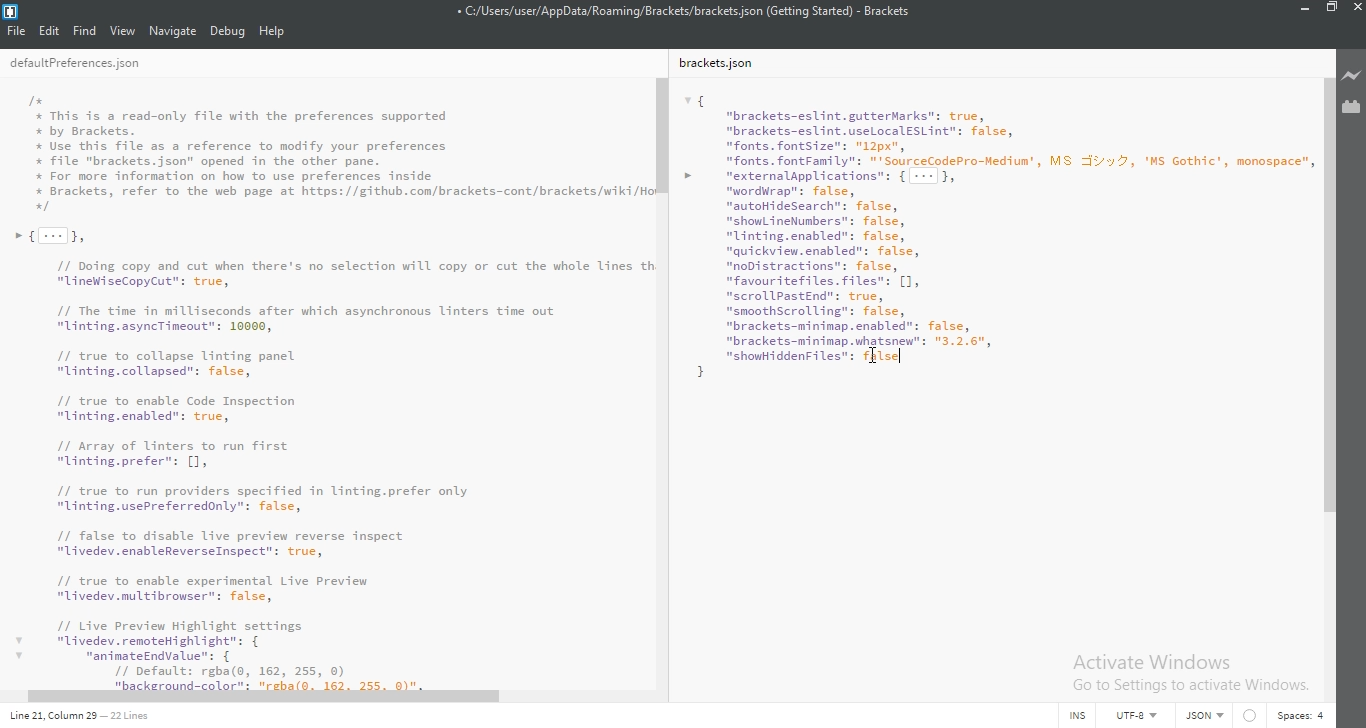  Describe the element at coordinates (172, 31) in the screenshot. I see `navigate` at that location.